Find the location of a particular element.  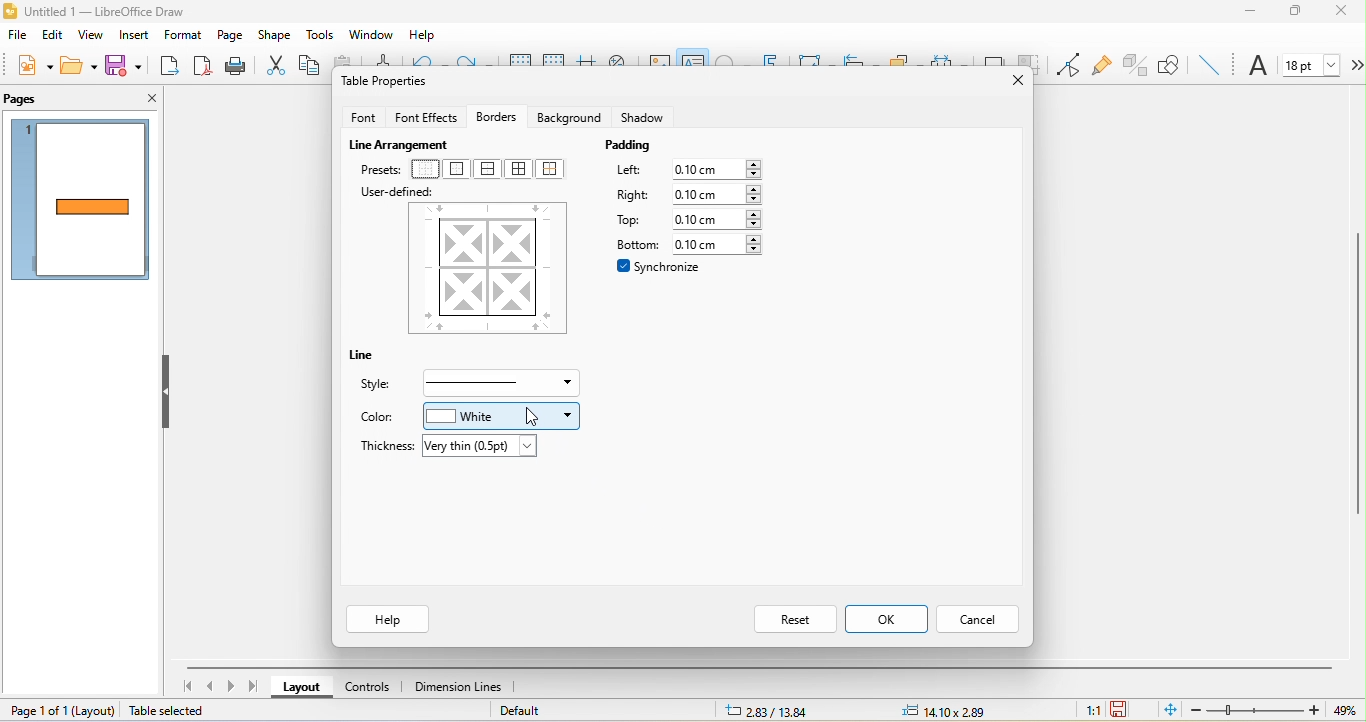

font size is located at coordinates (1312, 65).